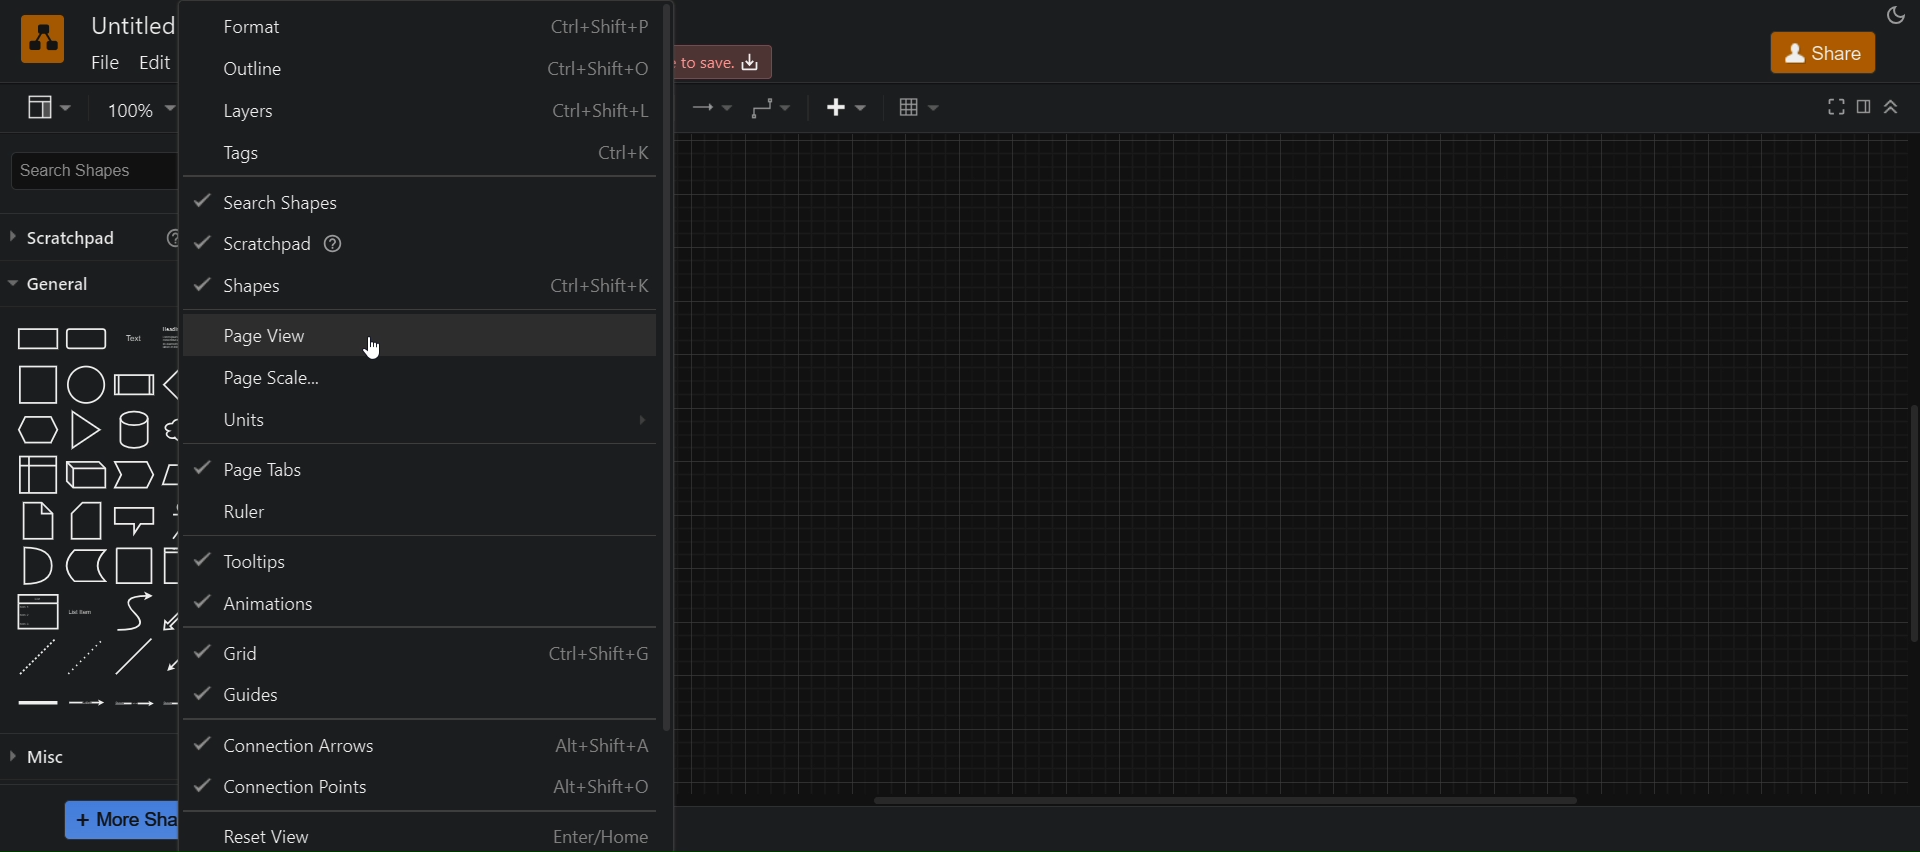  Describe the element at coordinates (423, 66) in the screenshot. I see `outline` at that location.